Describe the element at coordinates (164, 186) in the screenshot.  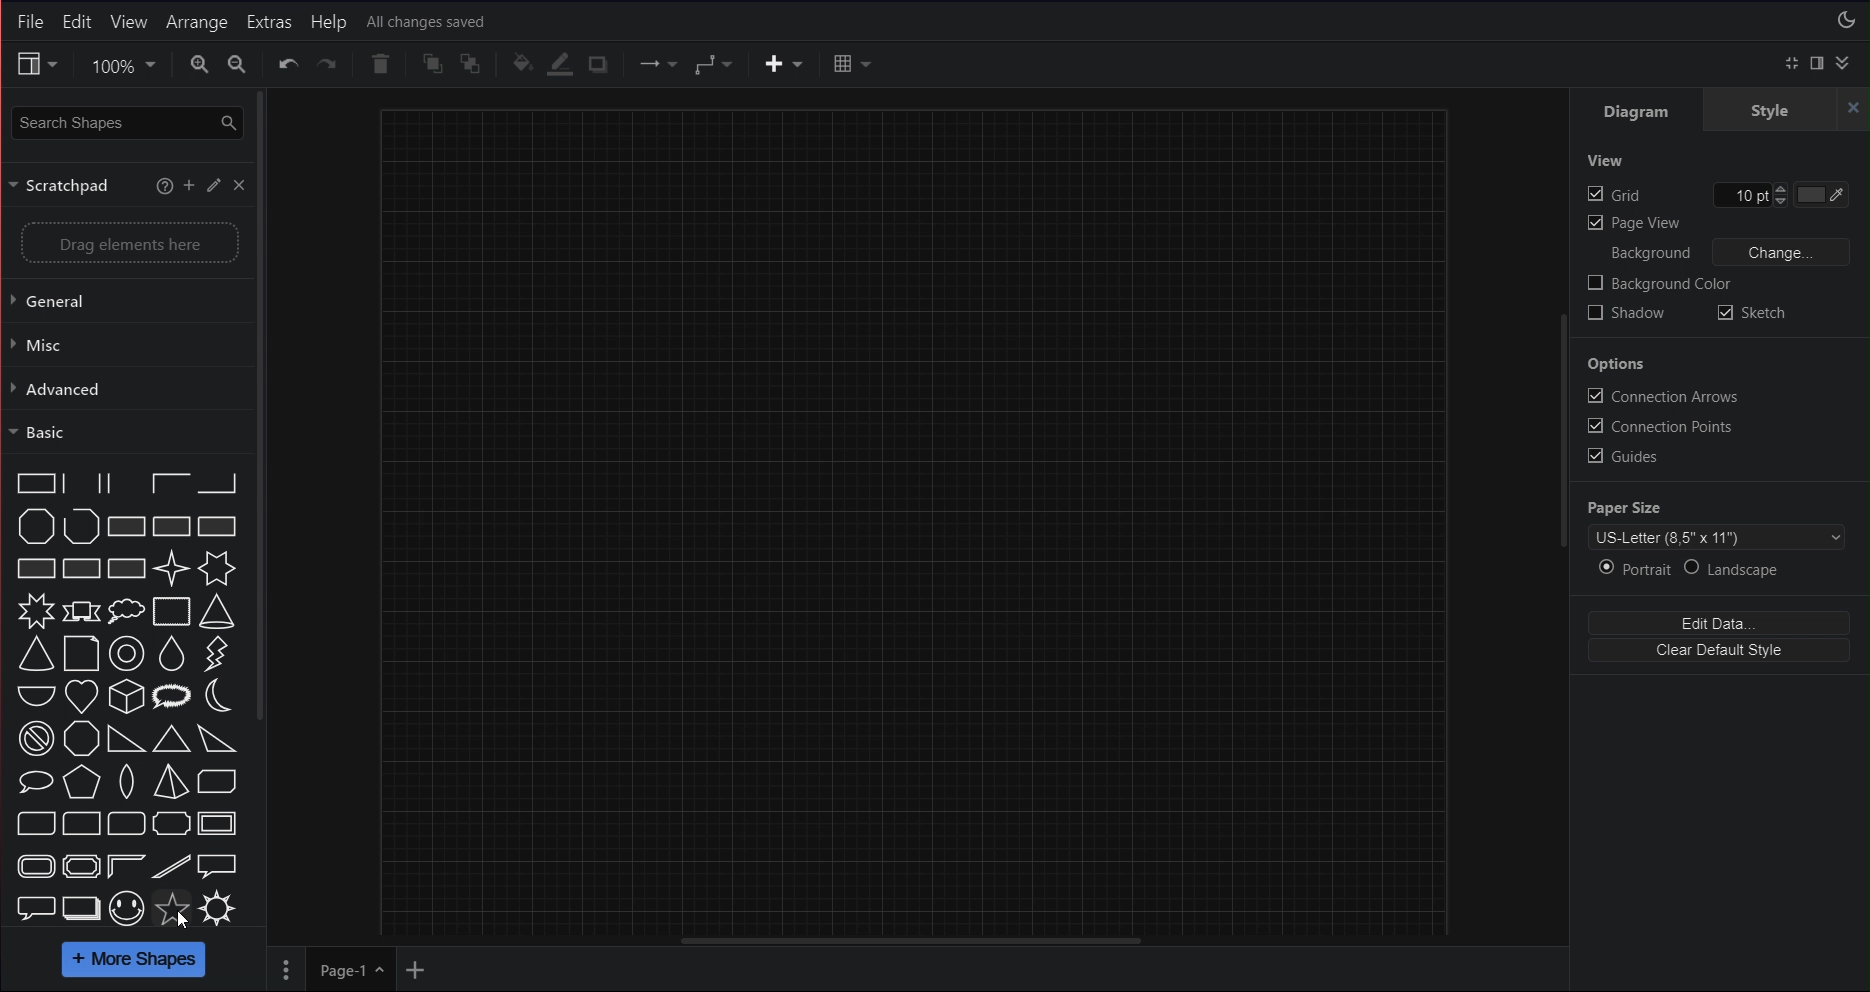
I see `Info` at that location.